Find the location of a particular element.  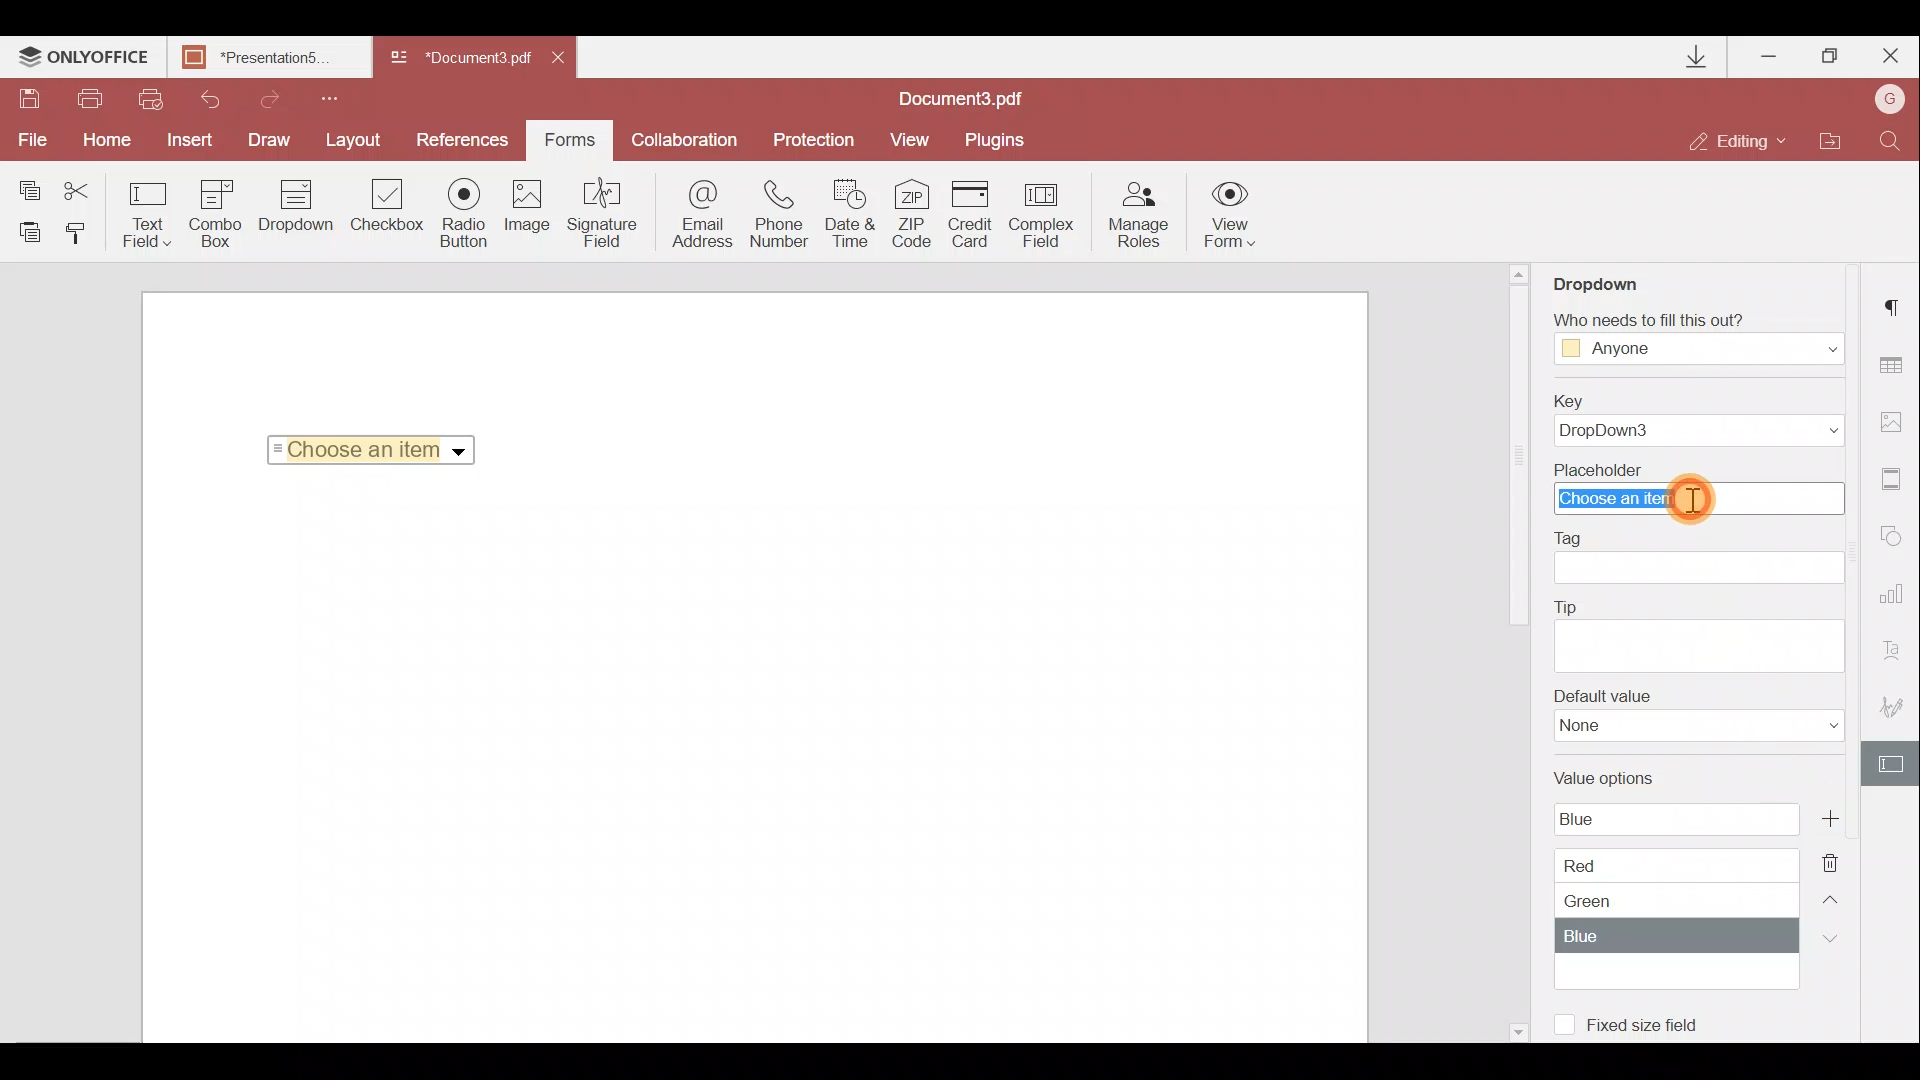

Document name is located at coordinates (971, 98).